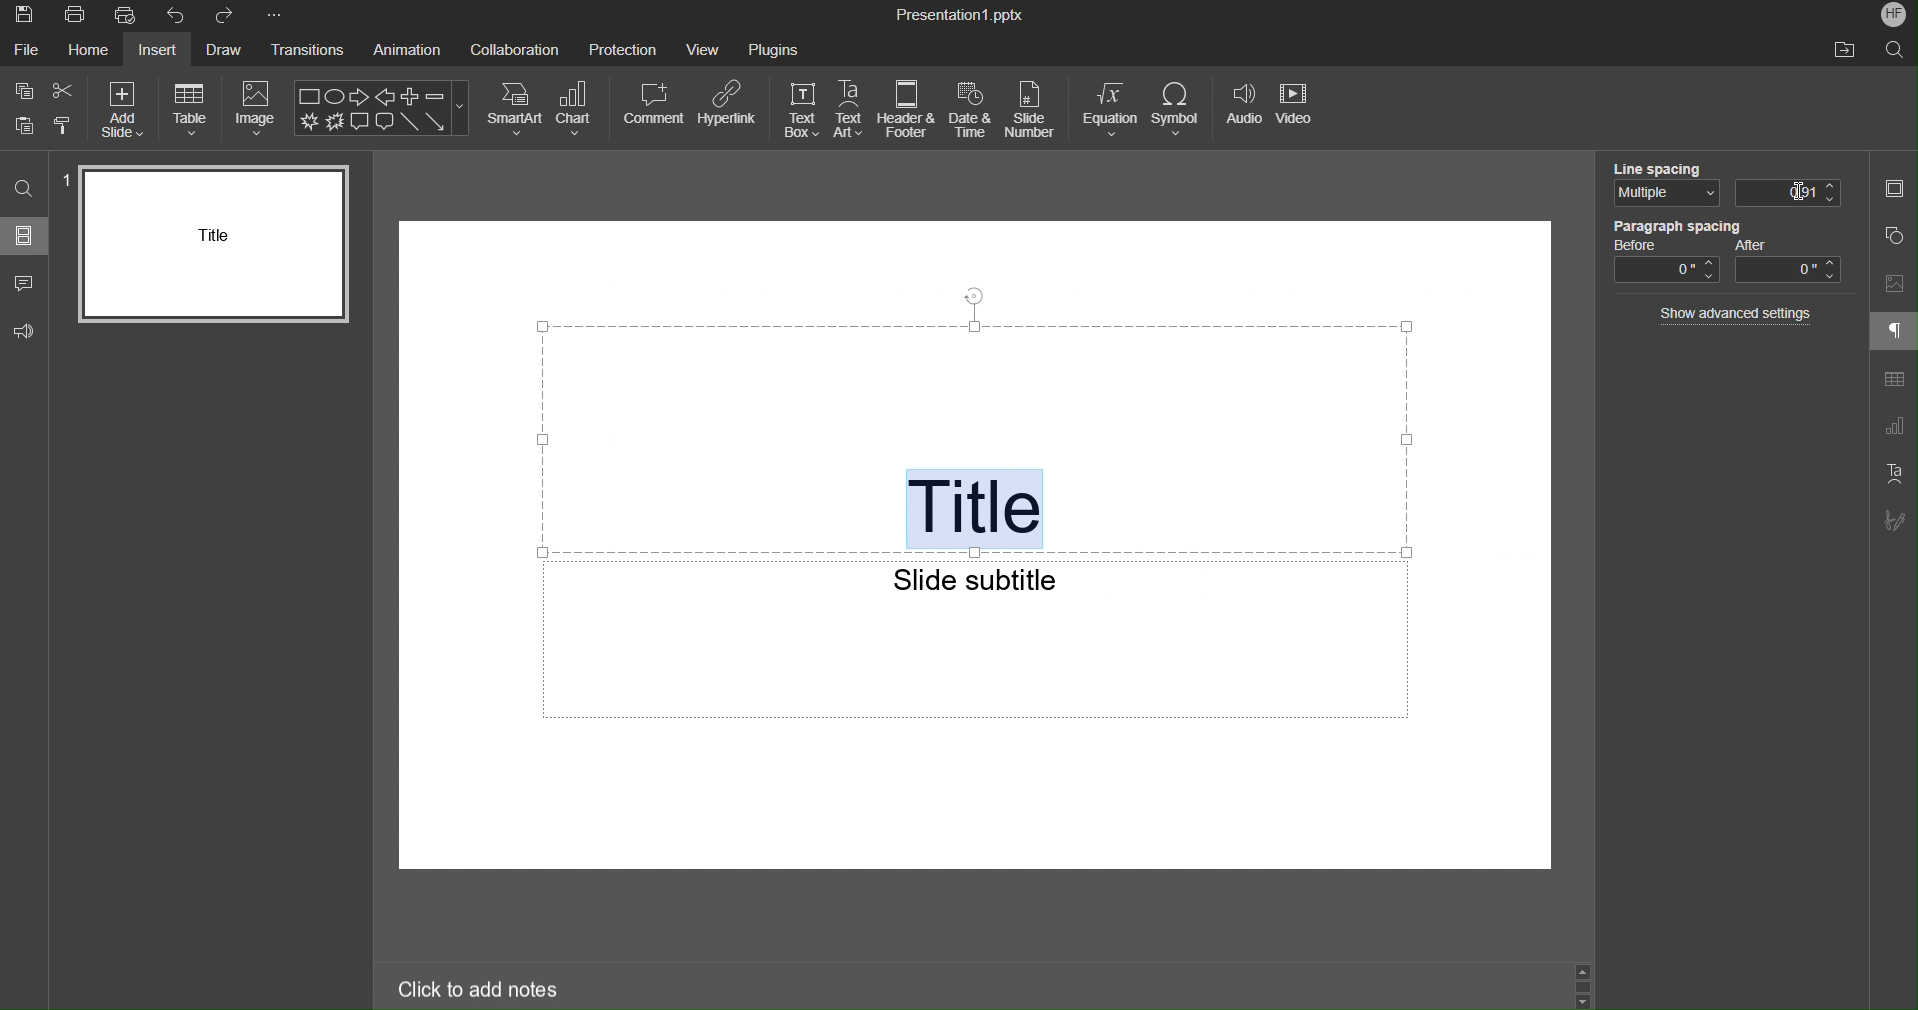  I want to click on Paragraph Settings, so click(1893, 333).